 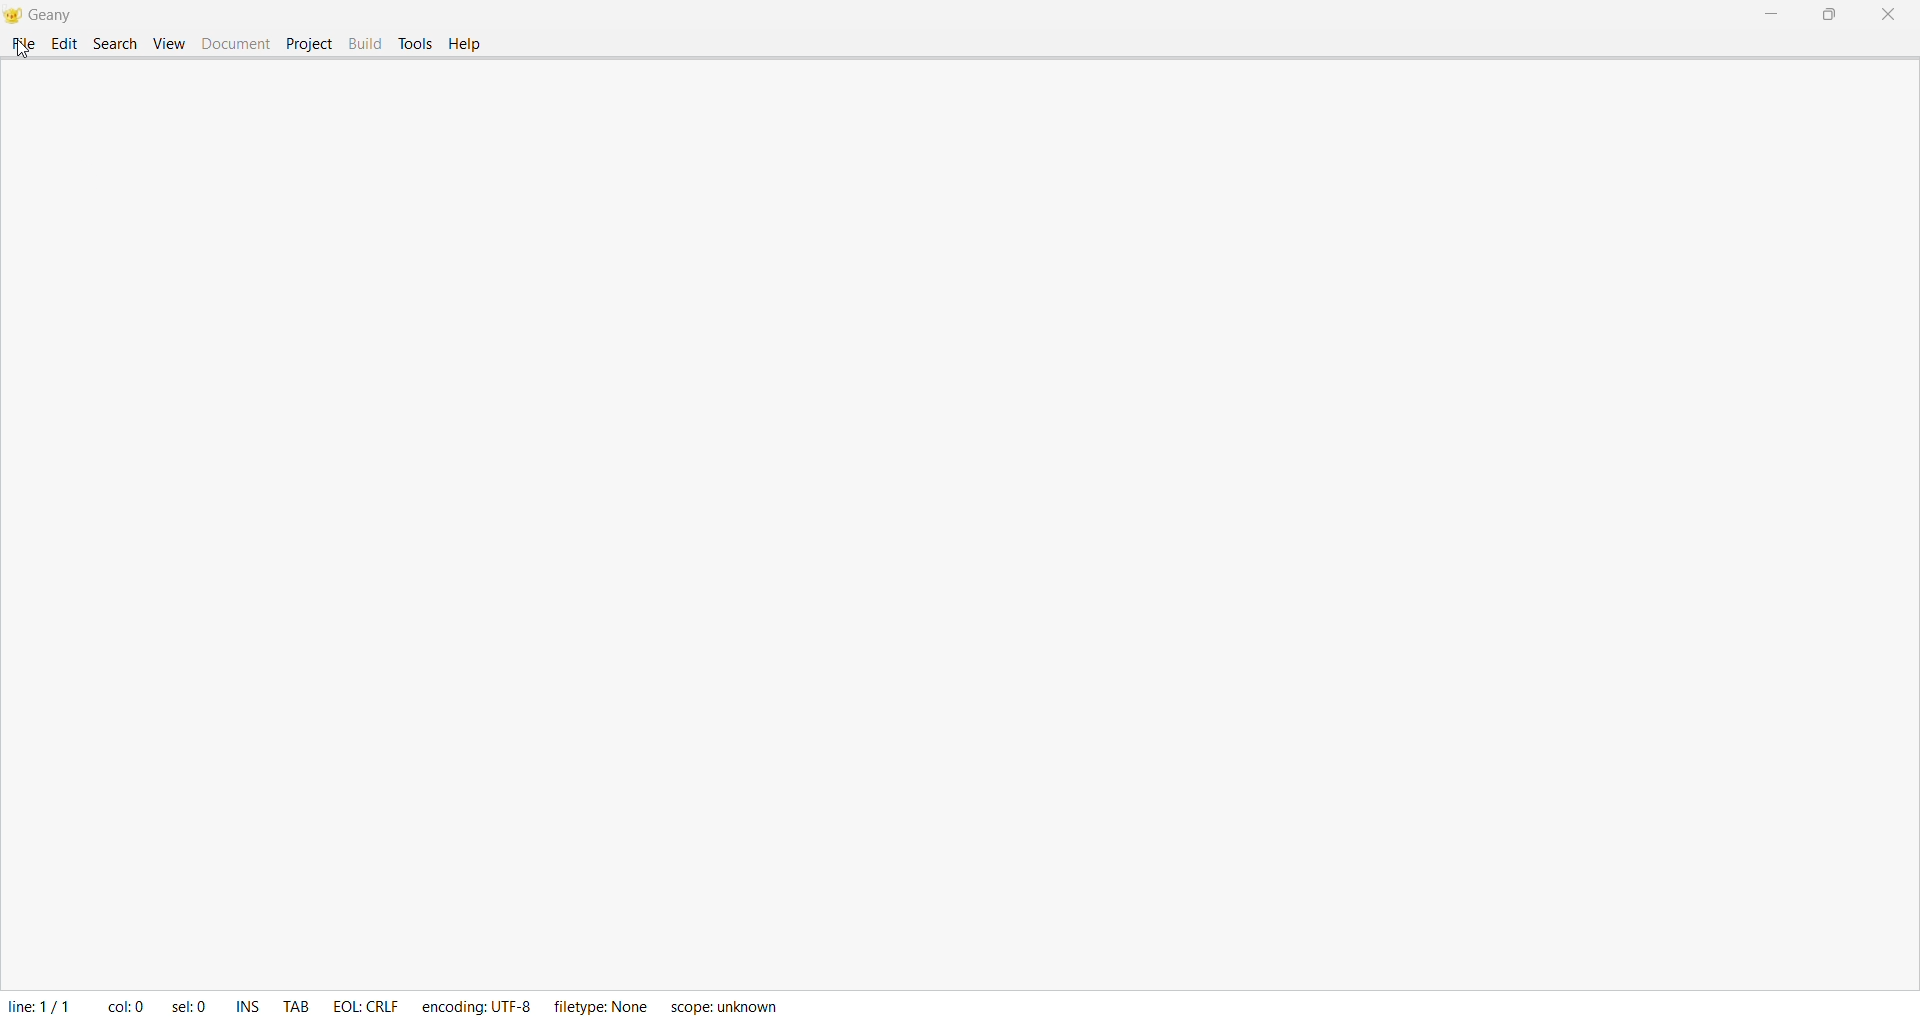 What do you see at coordinates (308, 43) in the screenshot?
I see `Project` at bounding box center [308, 43].